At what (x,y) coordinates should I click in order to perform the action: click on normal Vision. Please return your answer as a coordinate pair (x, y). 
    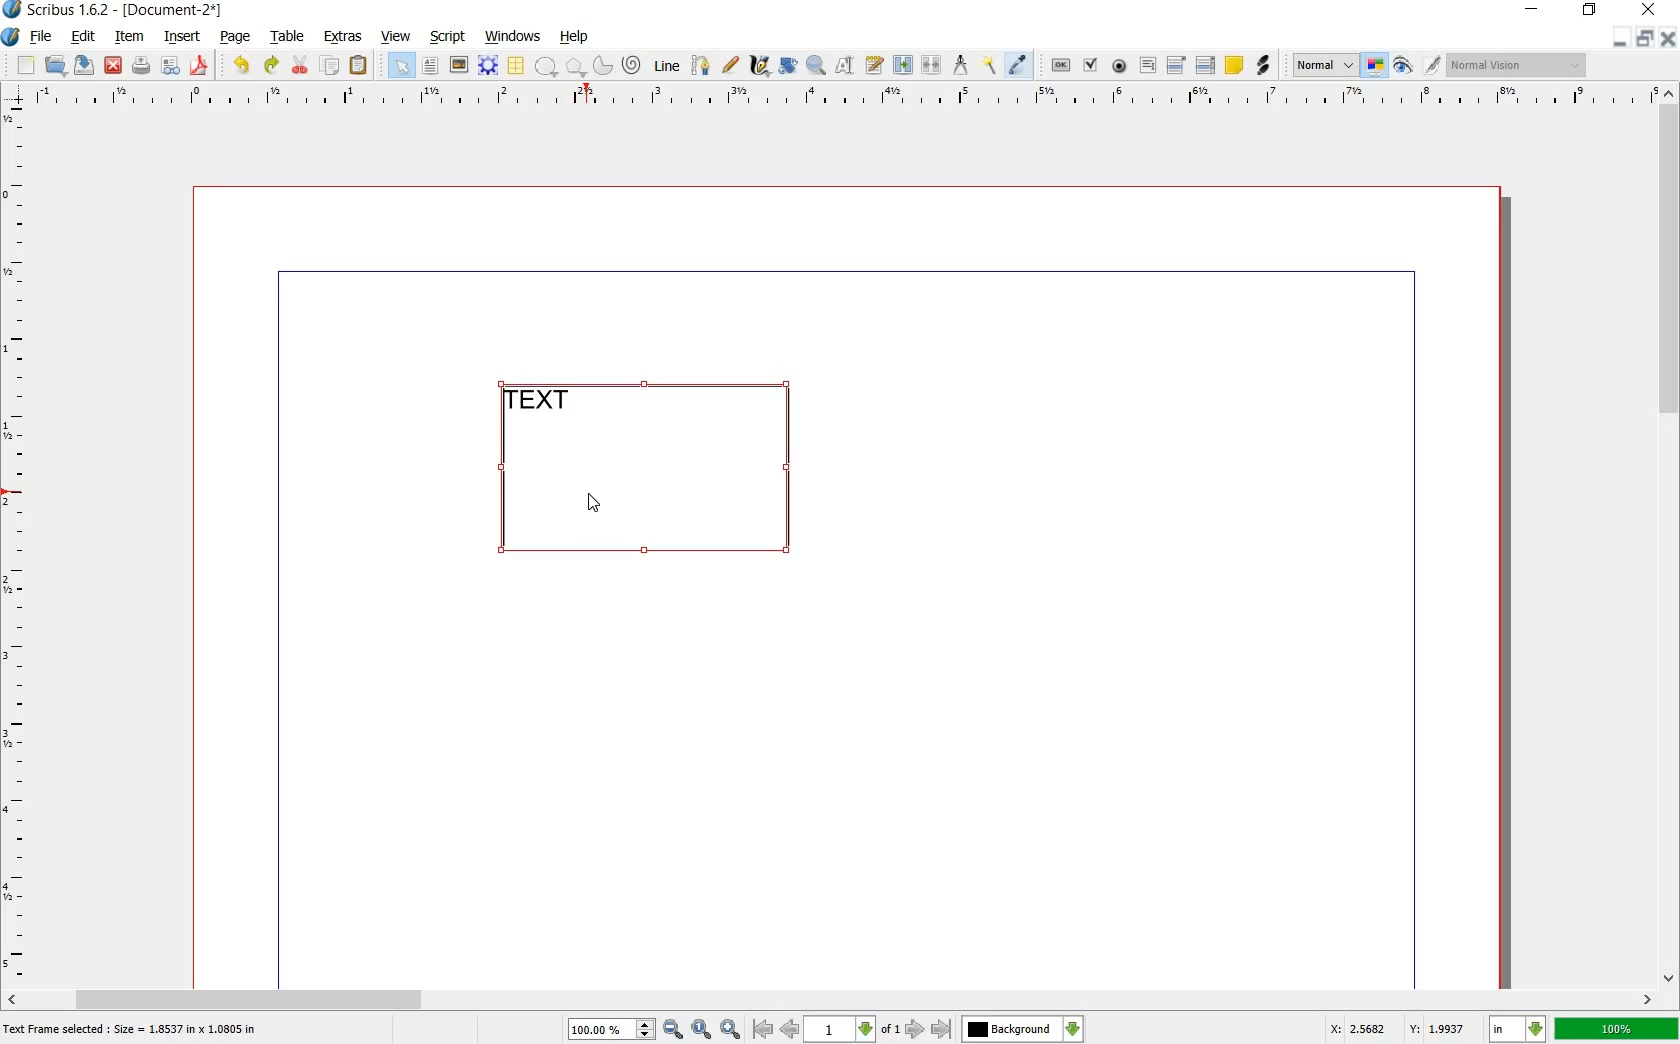
    Looking at the image, I should click on (1520, 64).